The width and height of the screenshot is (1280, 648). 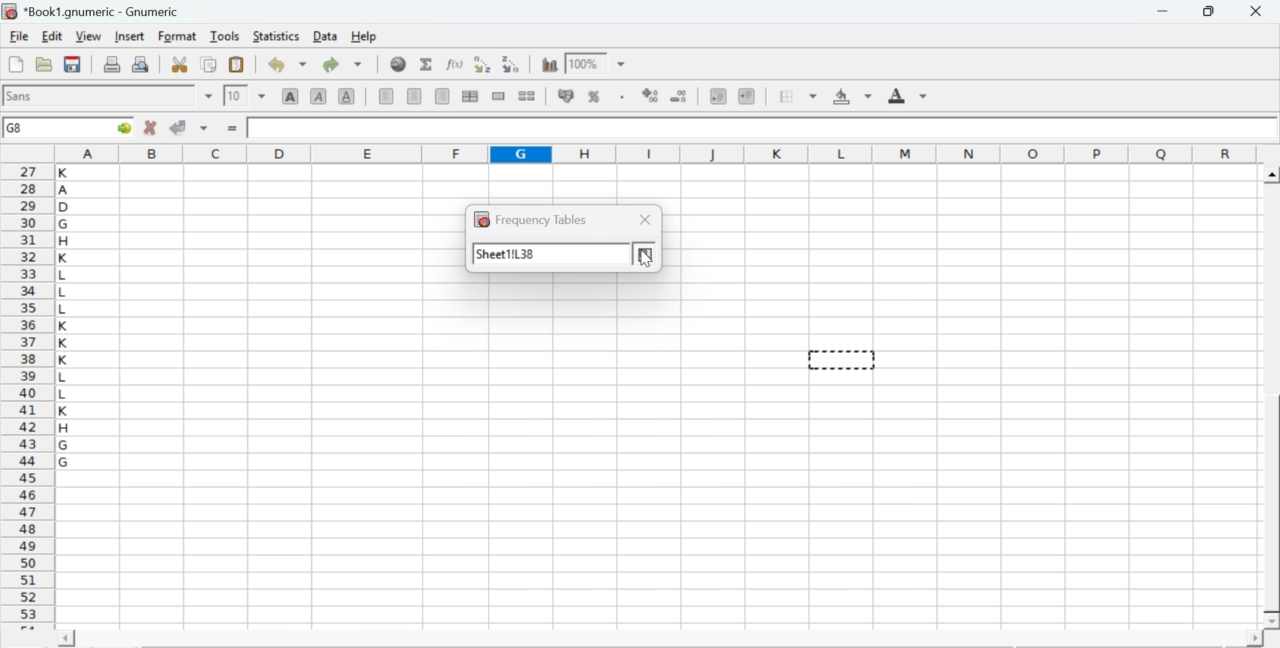 I want to click on column names, so click(x=653, y=153).